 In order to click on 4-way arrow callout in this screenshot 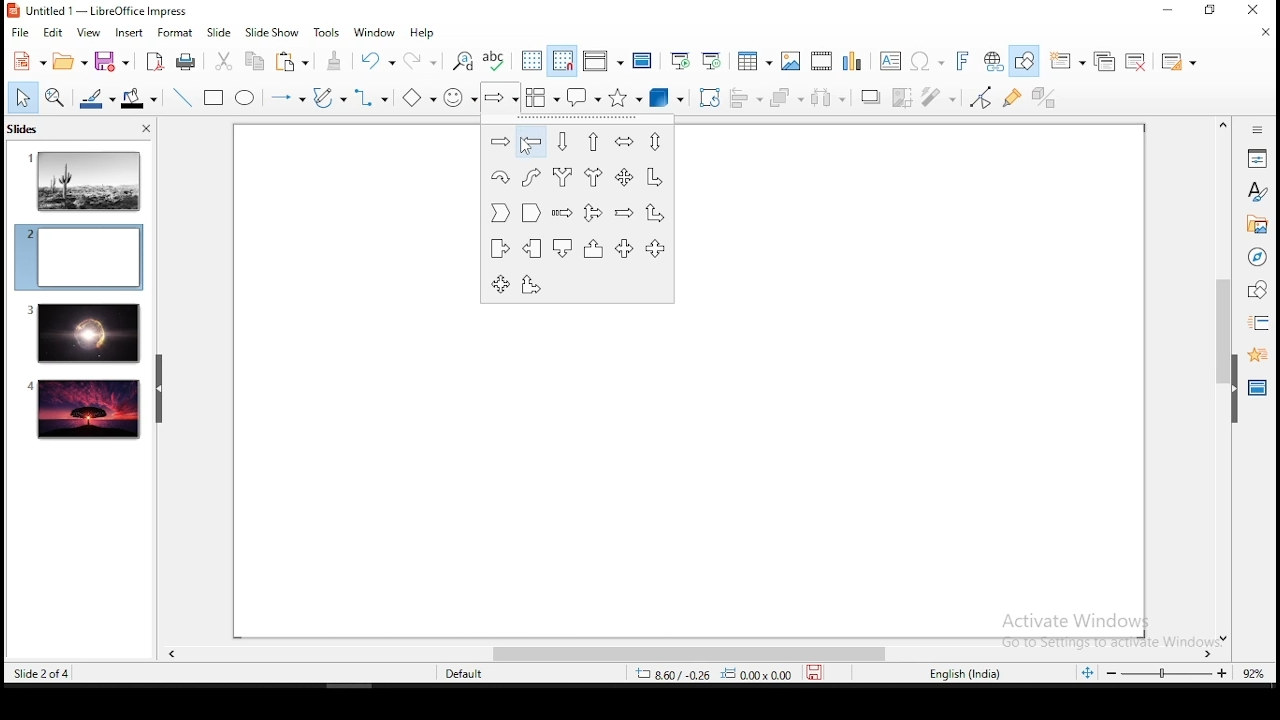, I will do `click(500, 285)`.